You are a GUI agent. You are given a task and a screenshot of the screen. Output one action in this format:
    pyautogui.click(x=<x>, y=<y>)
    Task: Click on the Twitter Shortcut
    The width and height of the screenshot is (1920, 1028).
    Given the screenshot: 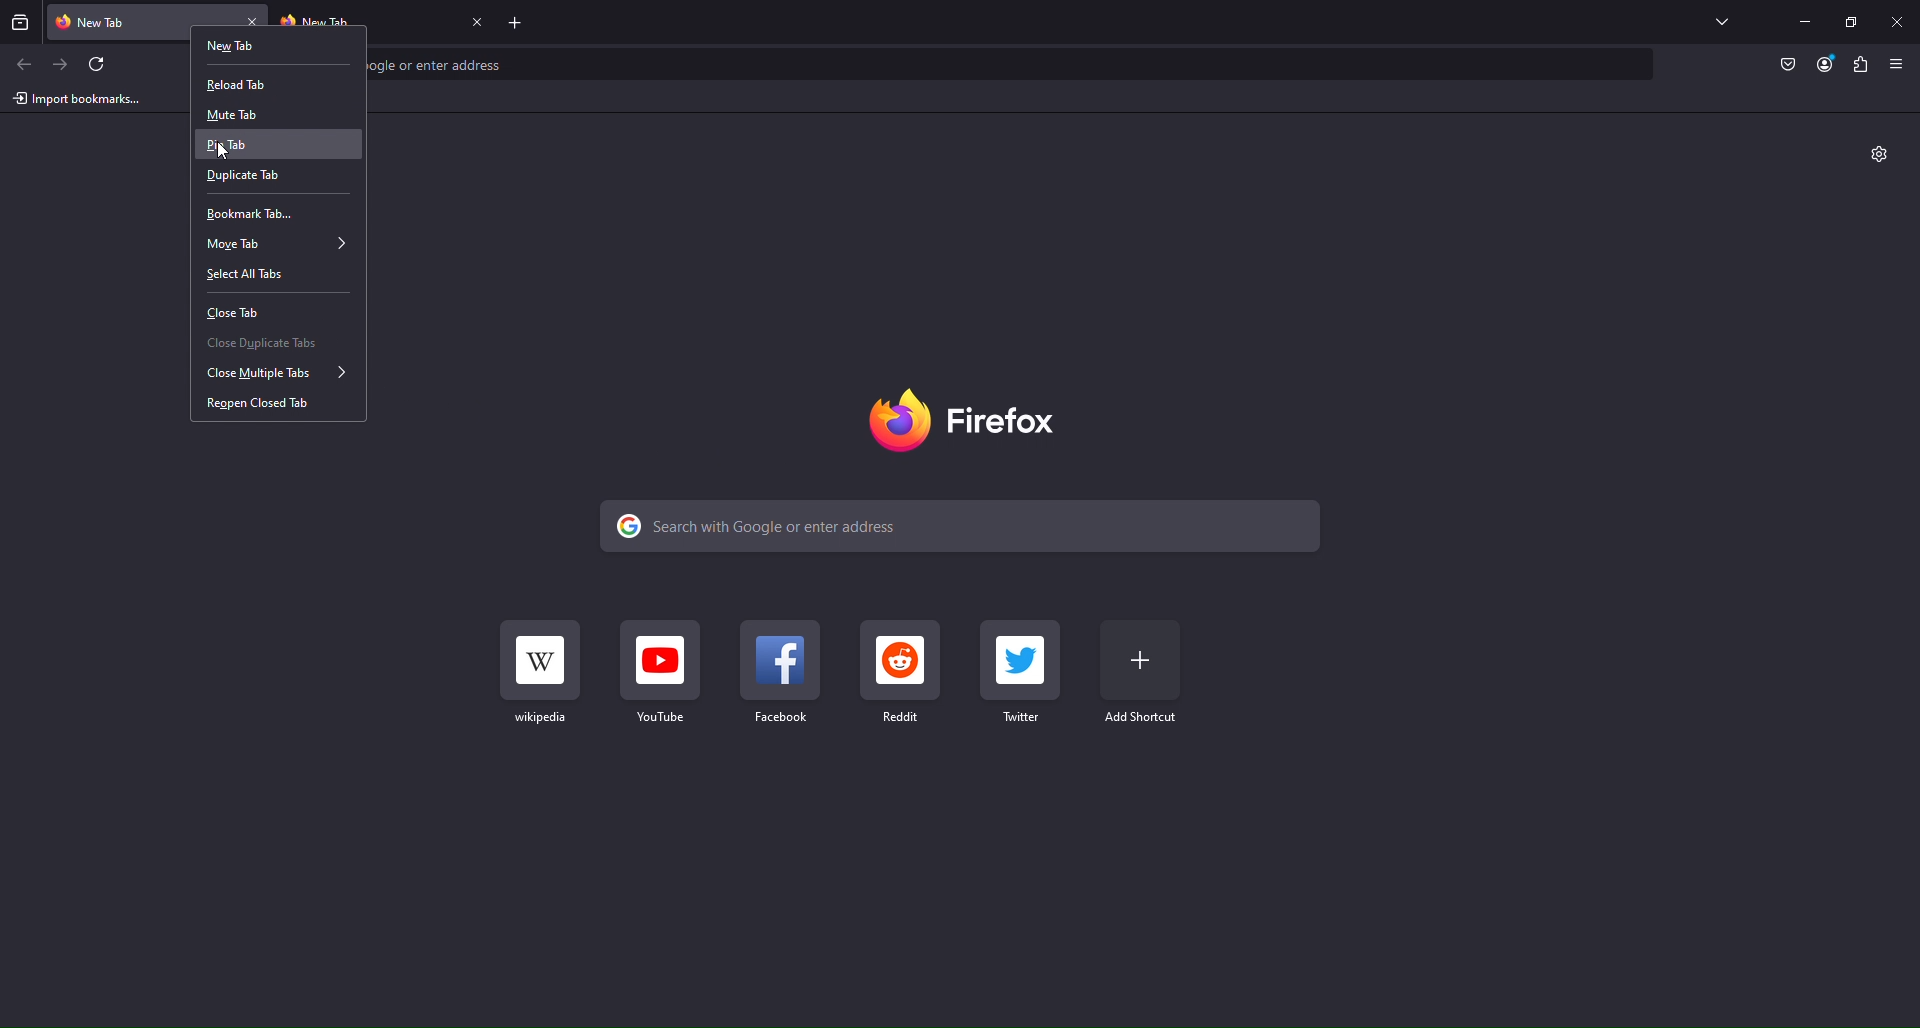 What is the action you would take?
    pyautogui.click(x=1022, y=672)
    